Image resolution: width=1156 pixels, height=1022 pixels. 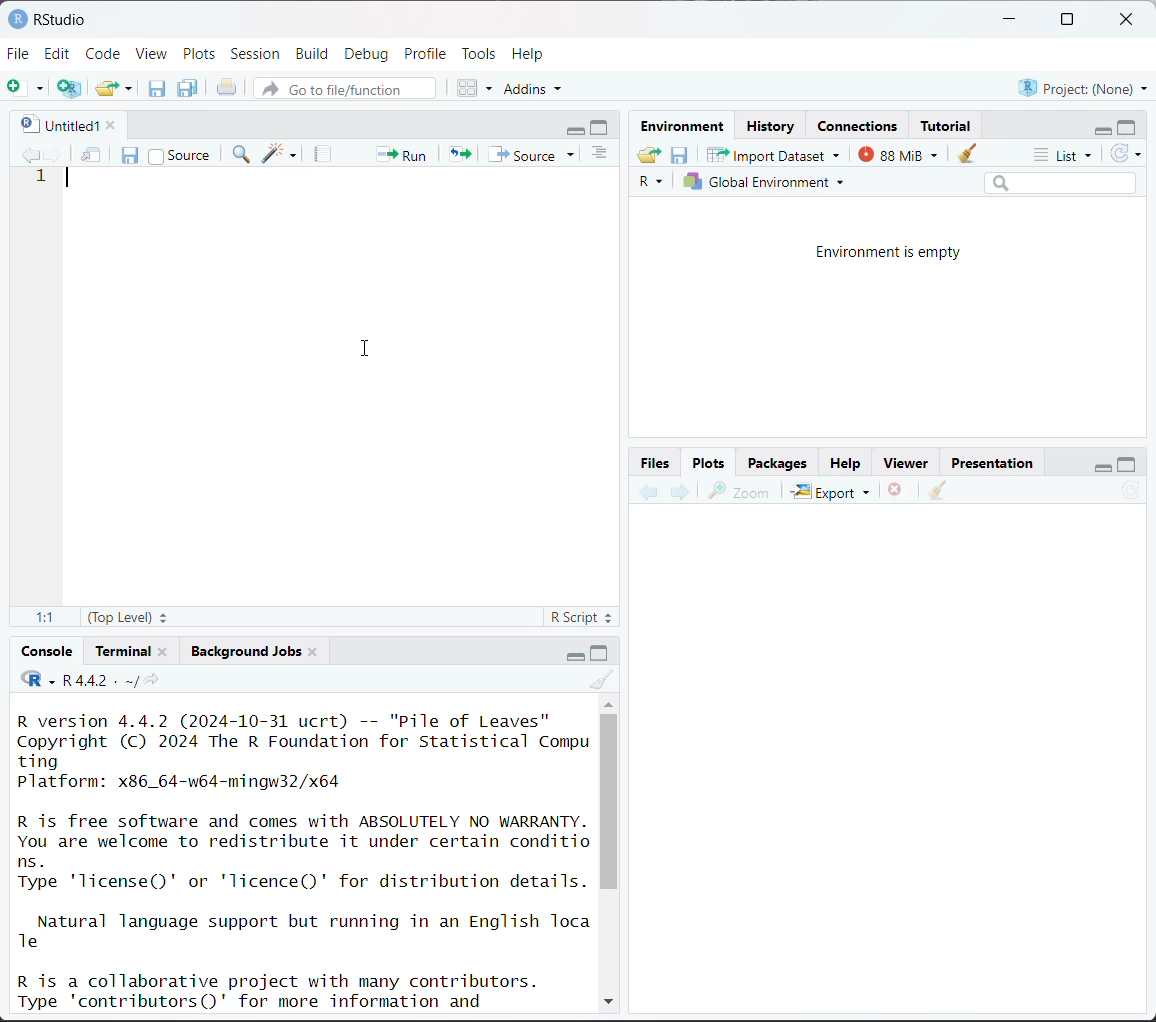 What do you see at coordinates (130, 617) in the screenshot?
I see `(top level)` at bounding box center [130, 617].